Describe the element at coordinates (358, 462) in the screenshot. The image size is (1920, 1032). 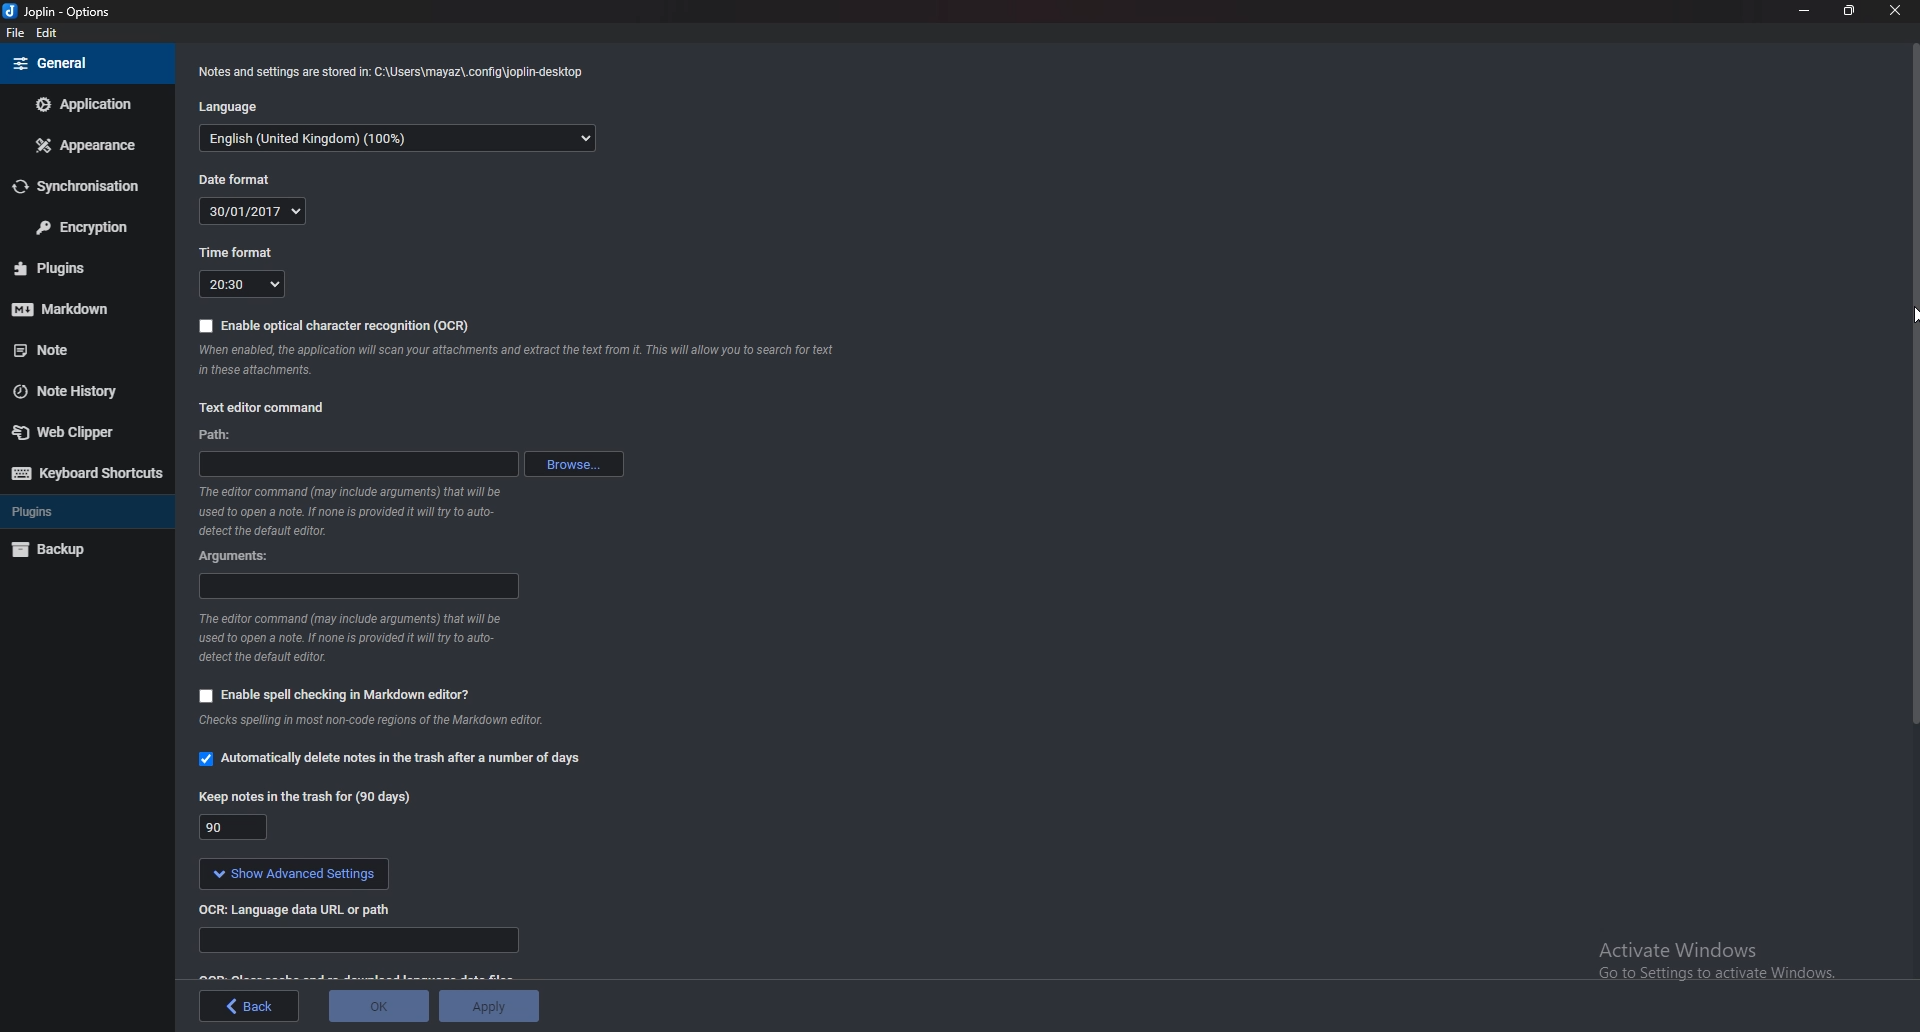
I see `path` at that location.